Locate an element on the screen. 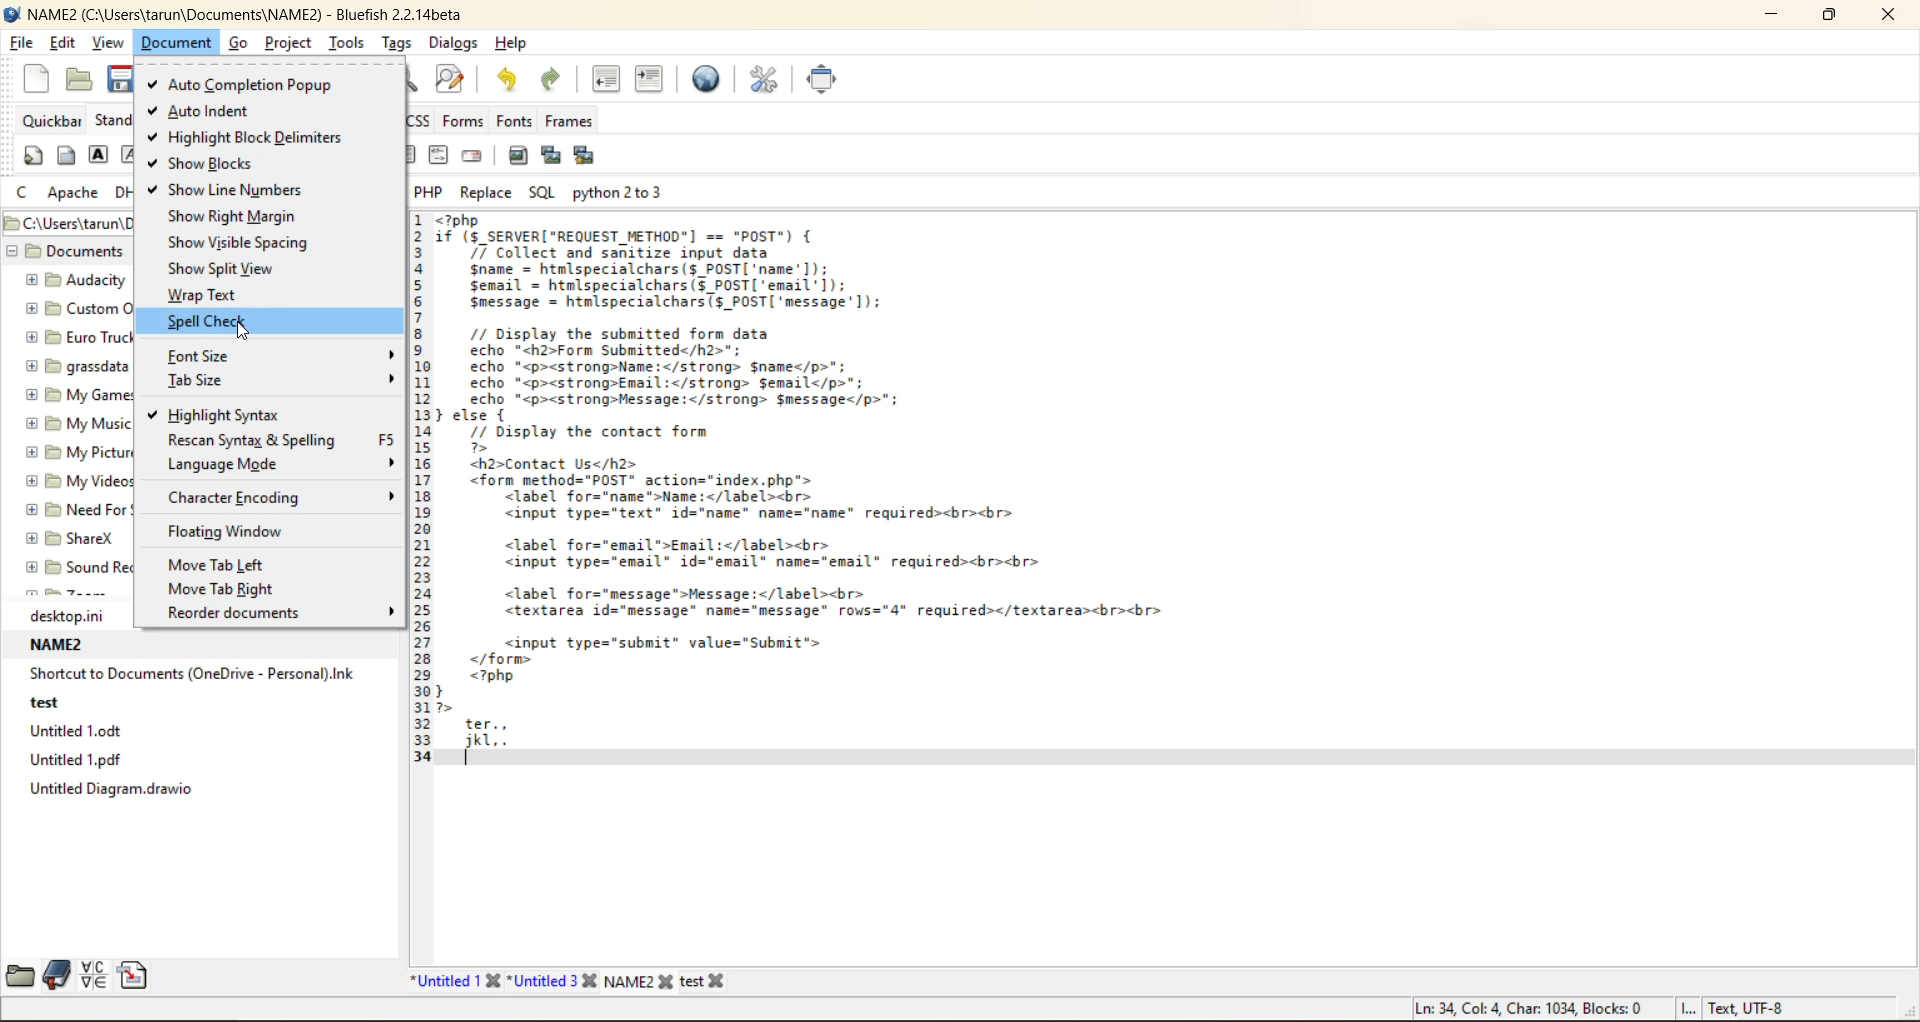 The image size is (1920, 1022). tags is located at coordinates (401, 42).